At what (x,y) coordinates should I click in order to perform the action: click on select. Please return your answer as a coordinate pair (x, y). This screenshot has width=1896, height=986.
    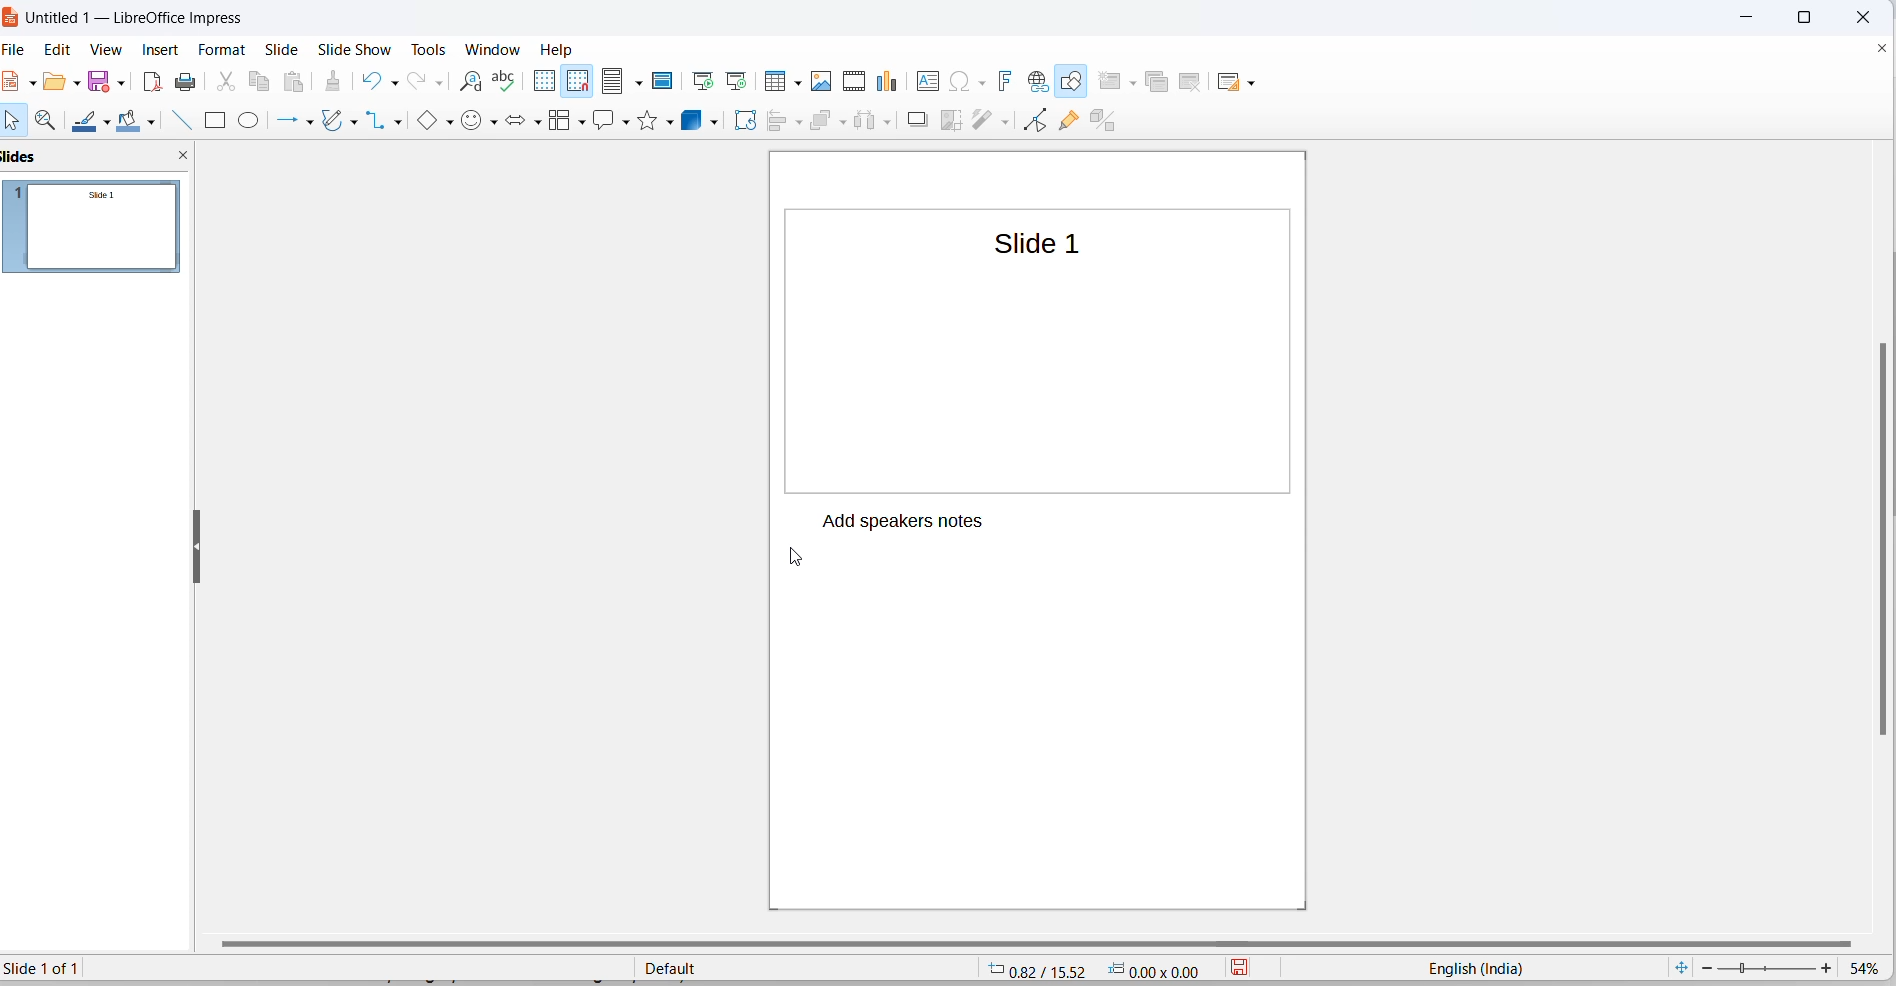
    Looking at the image, I should click on (15, 125).